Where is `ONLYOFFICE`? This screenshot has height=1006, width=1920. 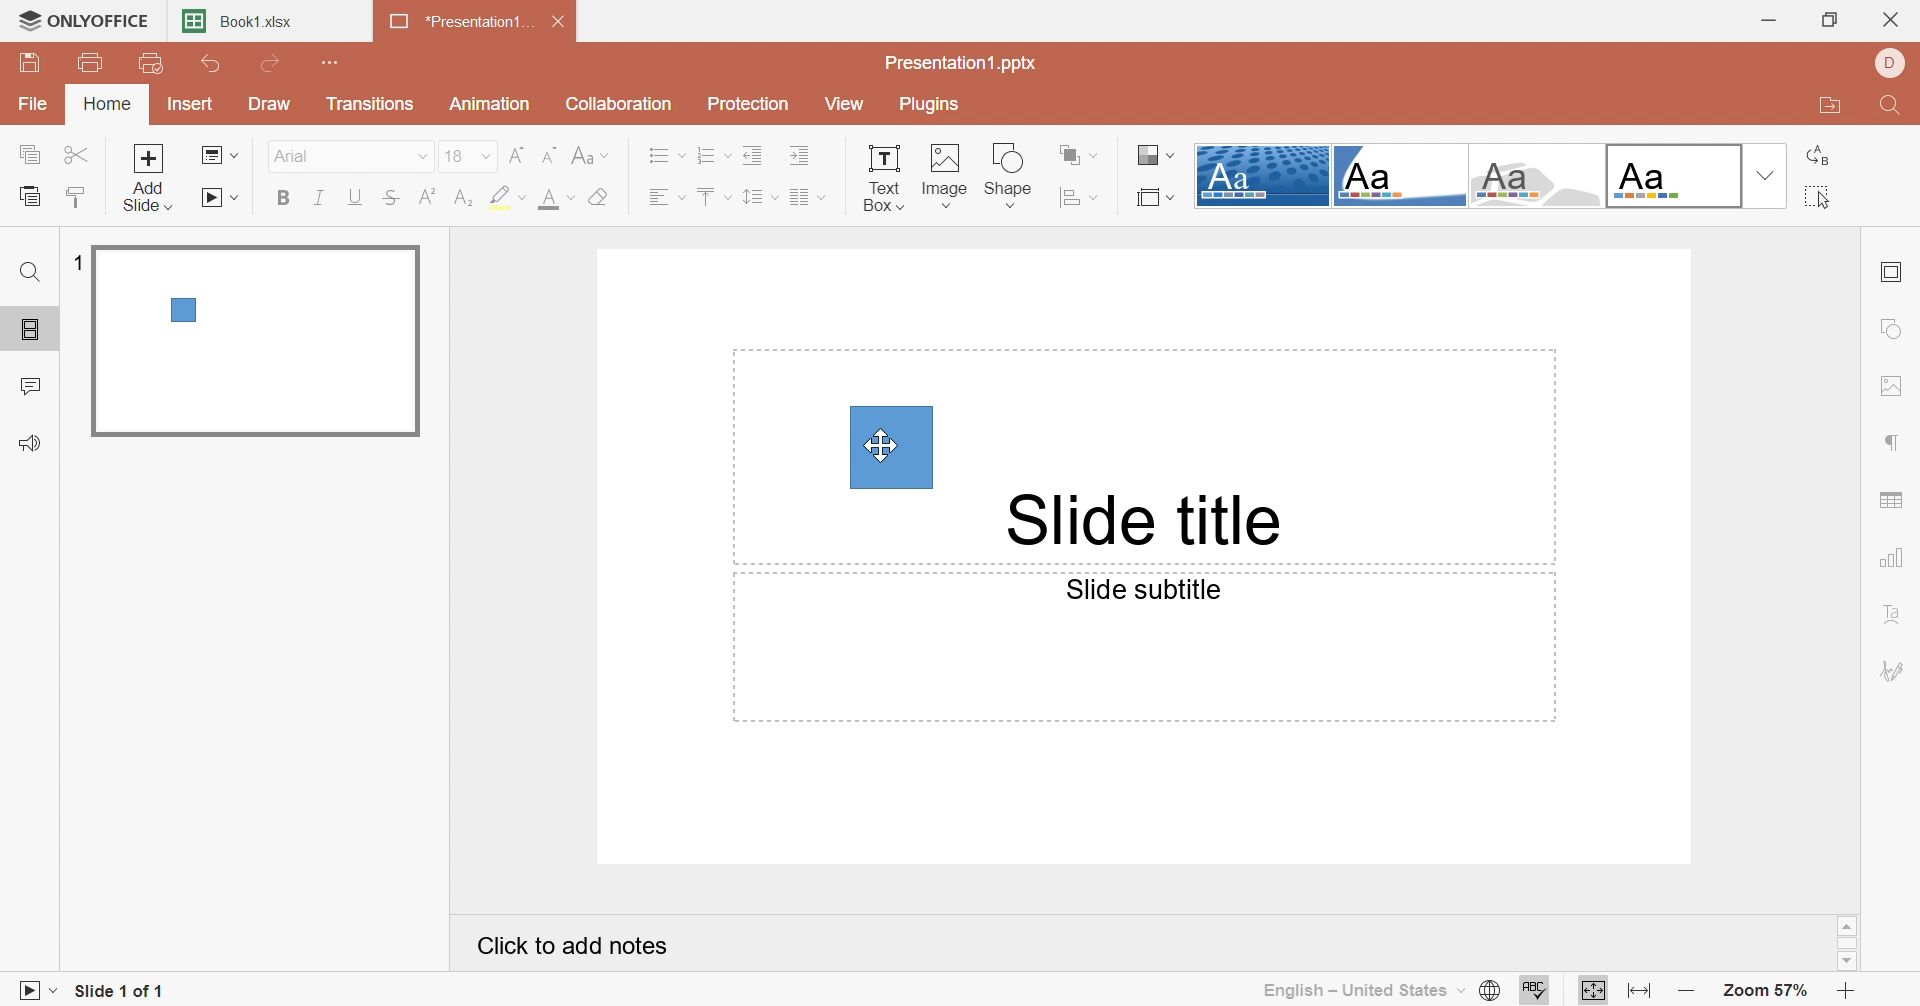 ONLYOFFICE is located at coordinates (91, 22).